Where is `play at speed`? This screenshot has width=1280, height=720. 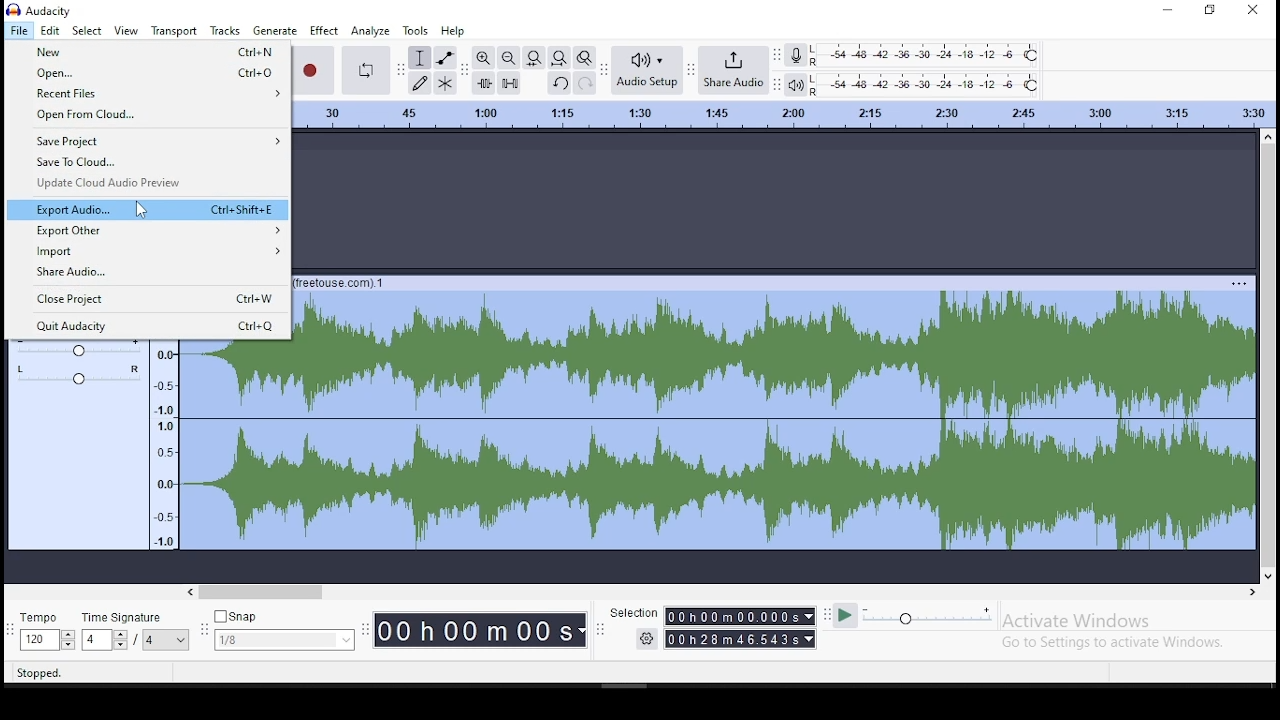
play at speed is located at coordinates (845, 617).